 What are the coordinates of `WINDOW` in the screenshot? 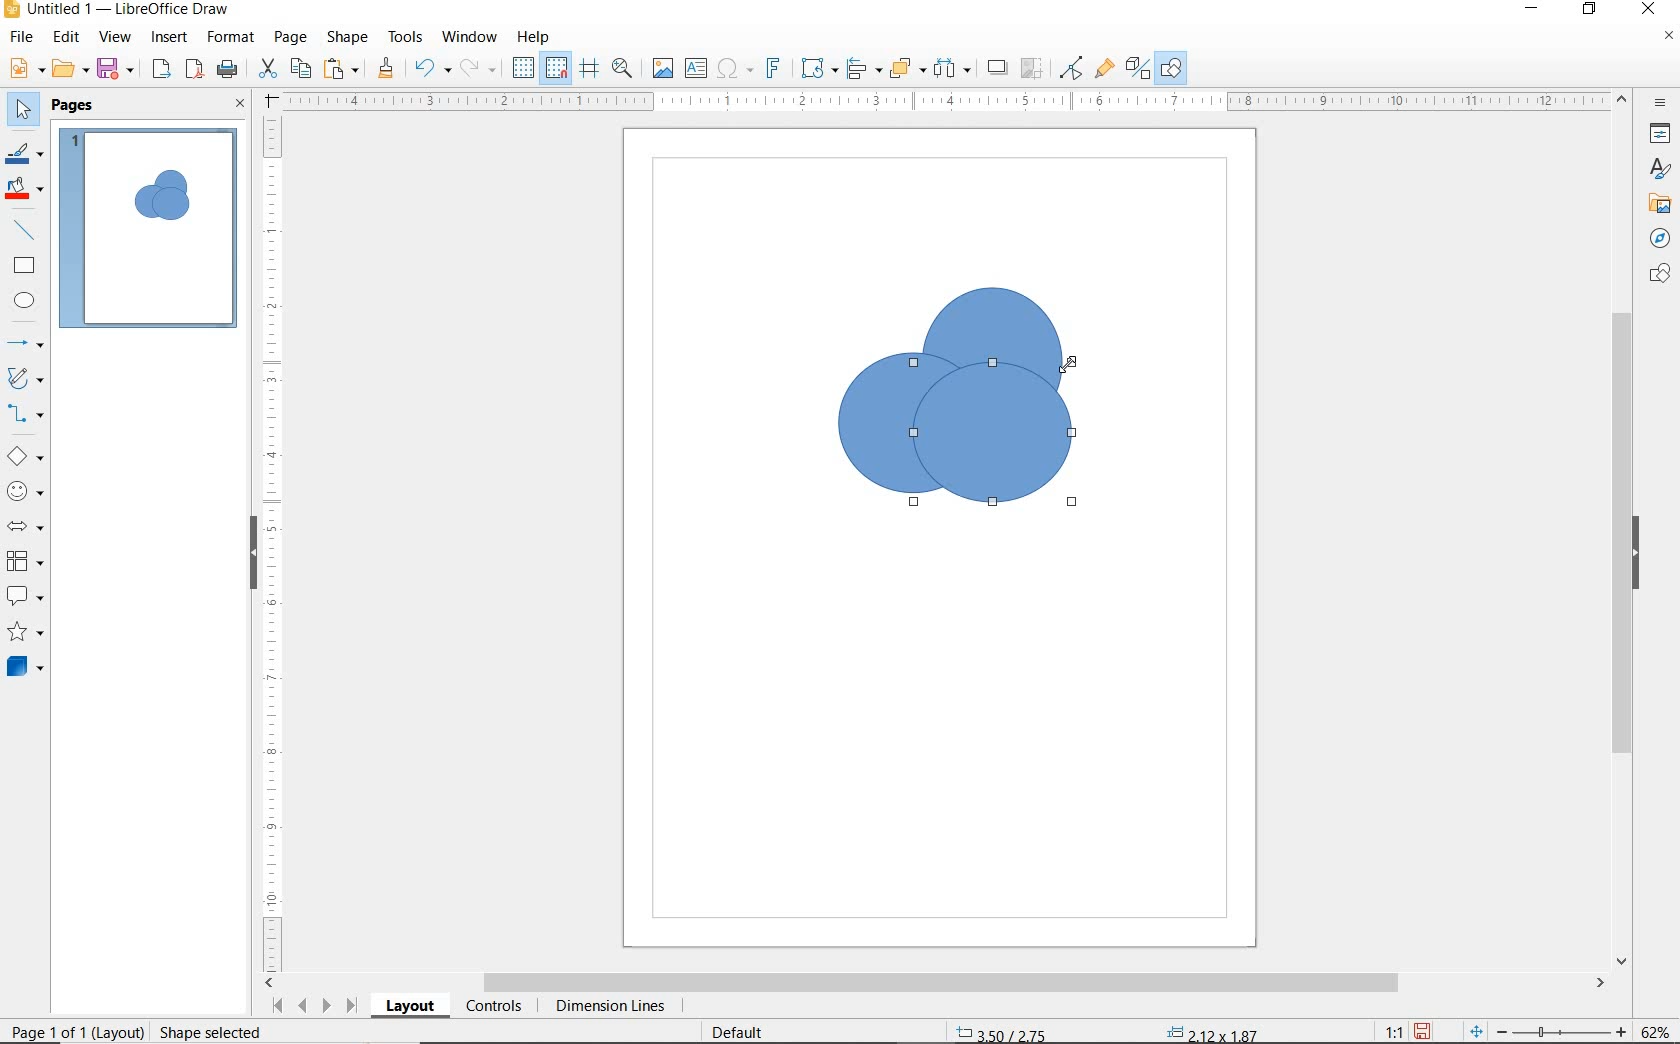 It's located at (469, 37).